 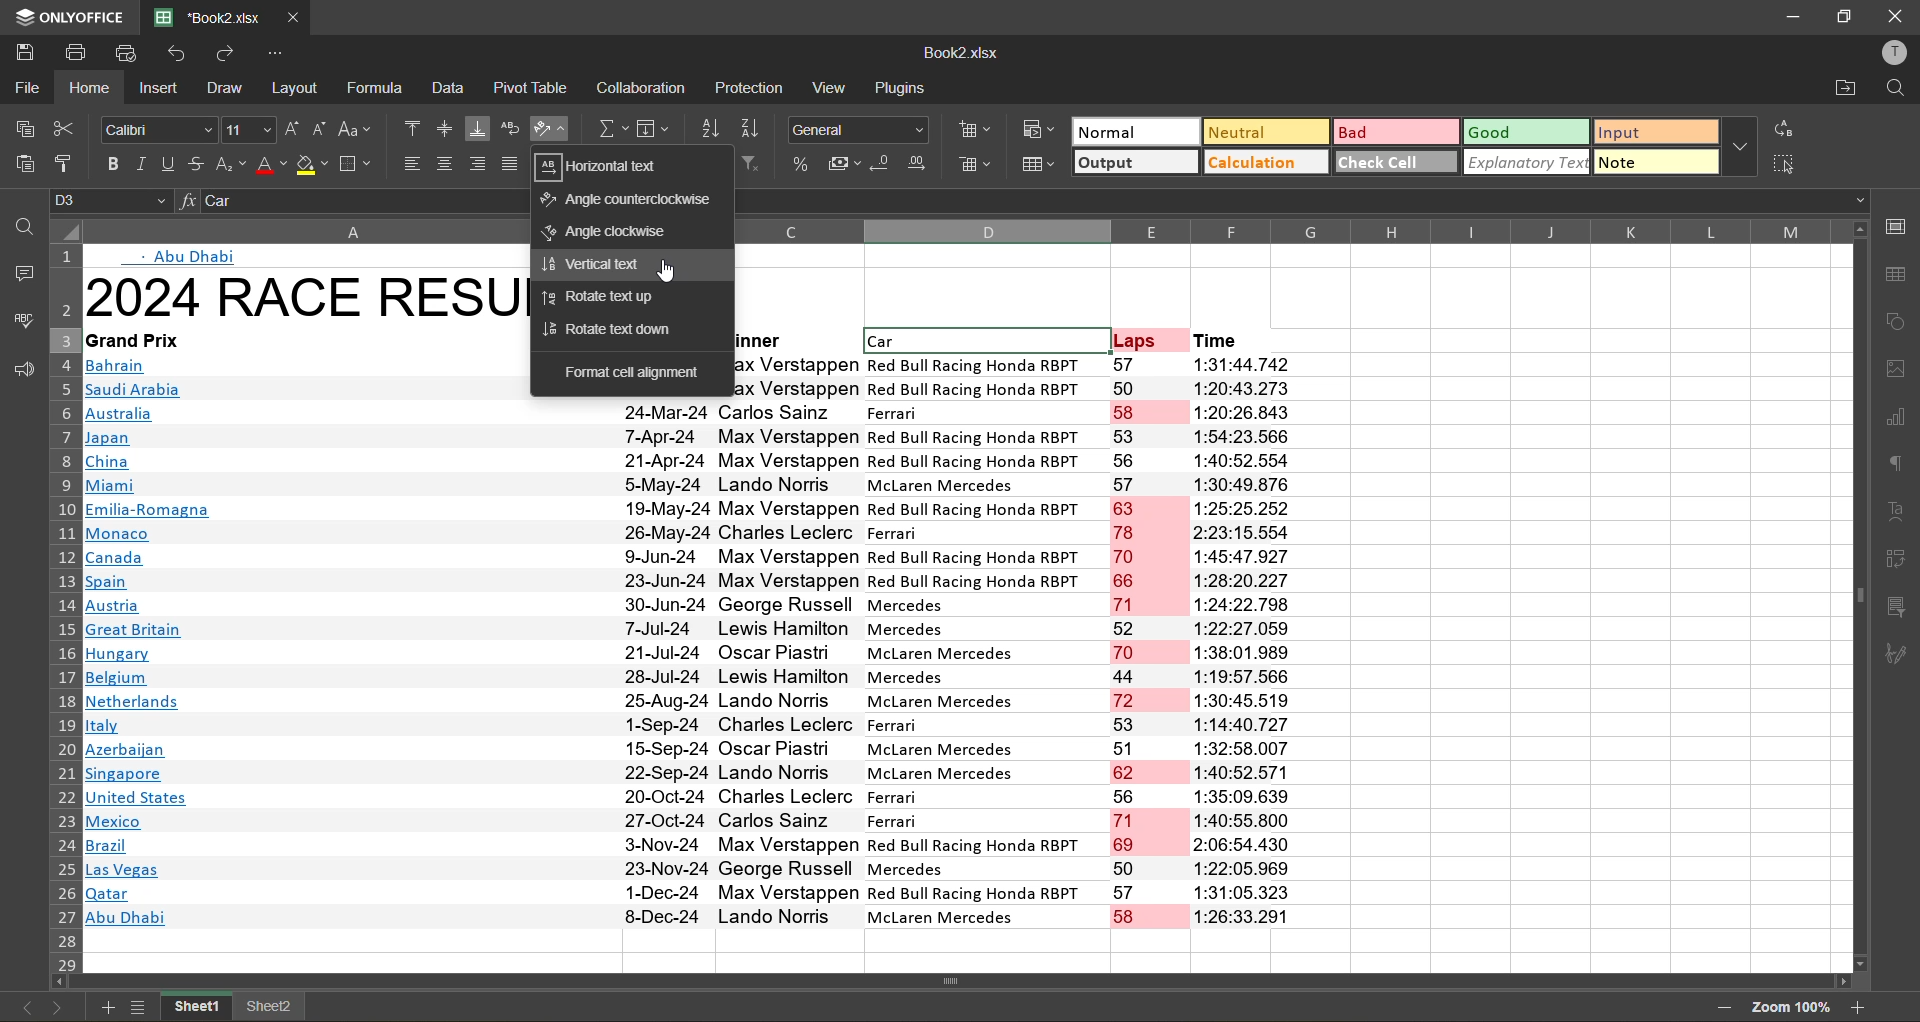 I want to click on align middle, so click(x=446, y=129).